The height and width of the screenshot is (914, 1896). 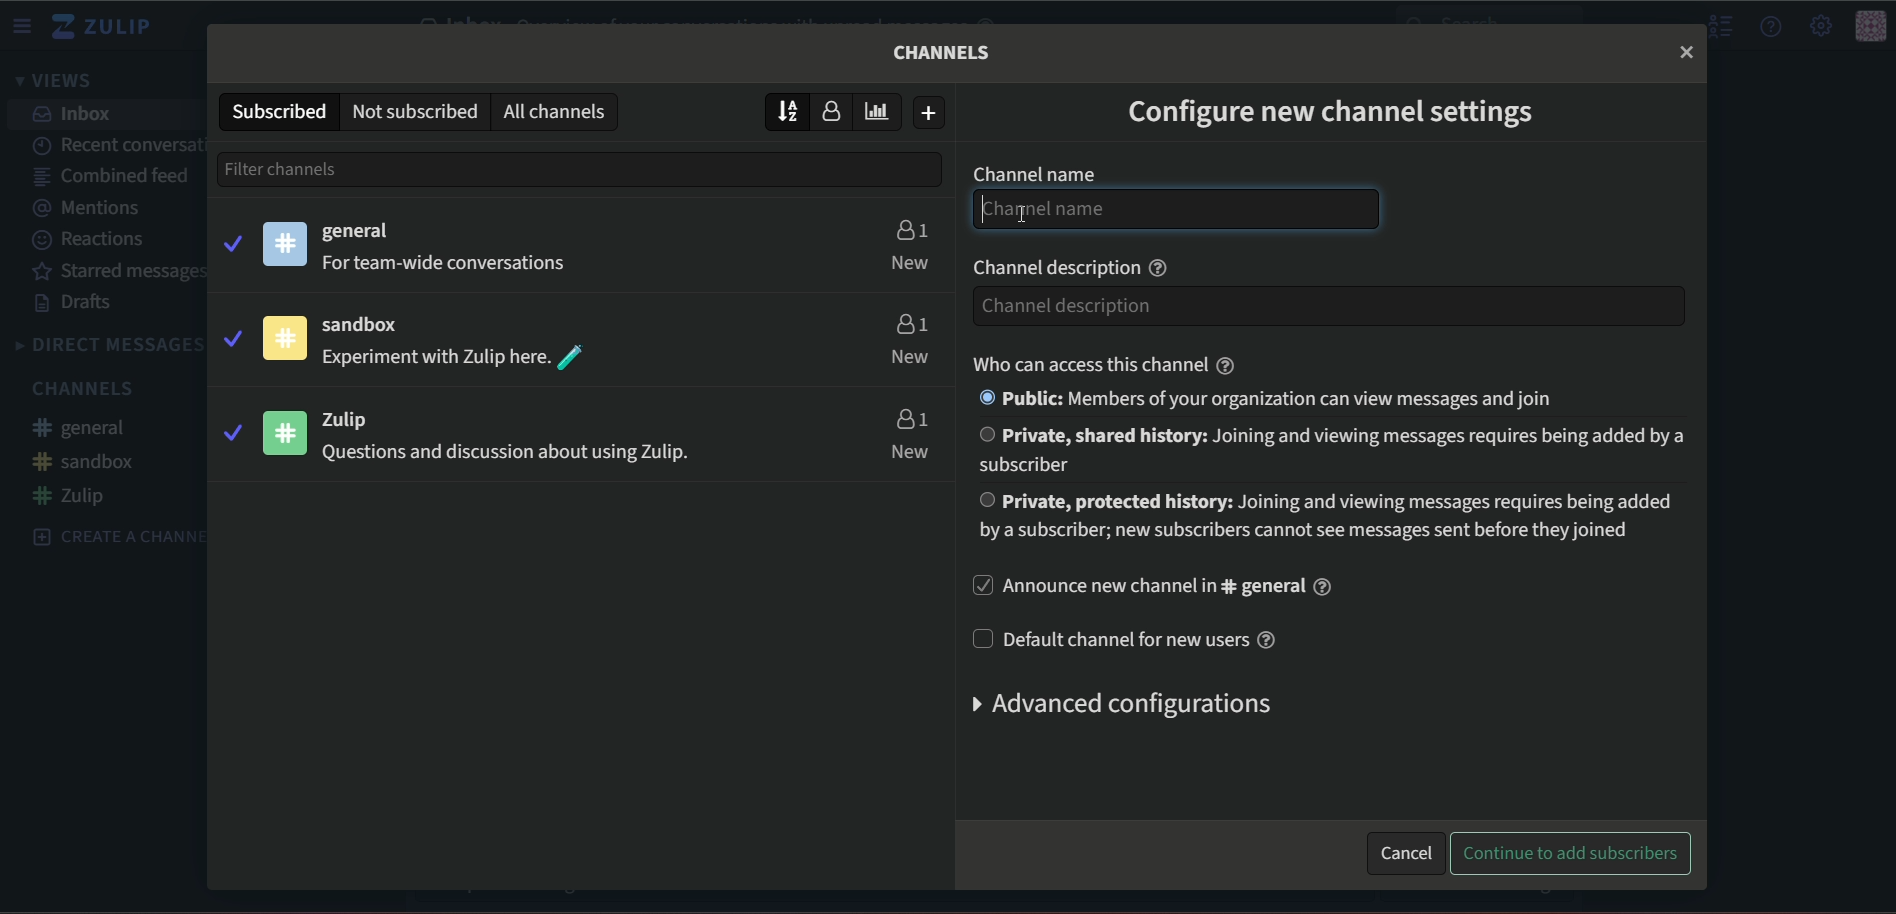 What do you see at coordinates (111, 178) in the screenshot?
I see `Combined feed` at bounding box center [111, 178].